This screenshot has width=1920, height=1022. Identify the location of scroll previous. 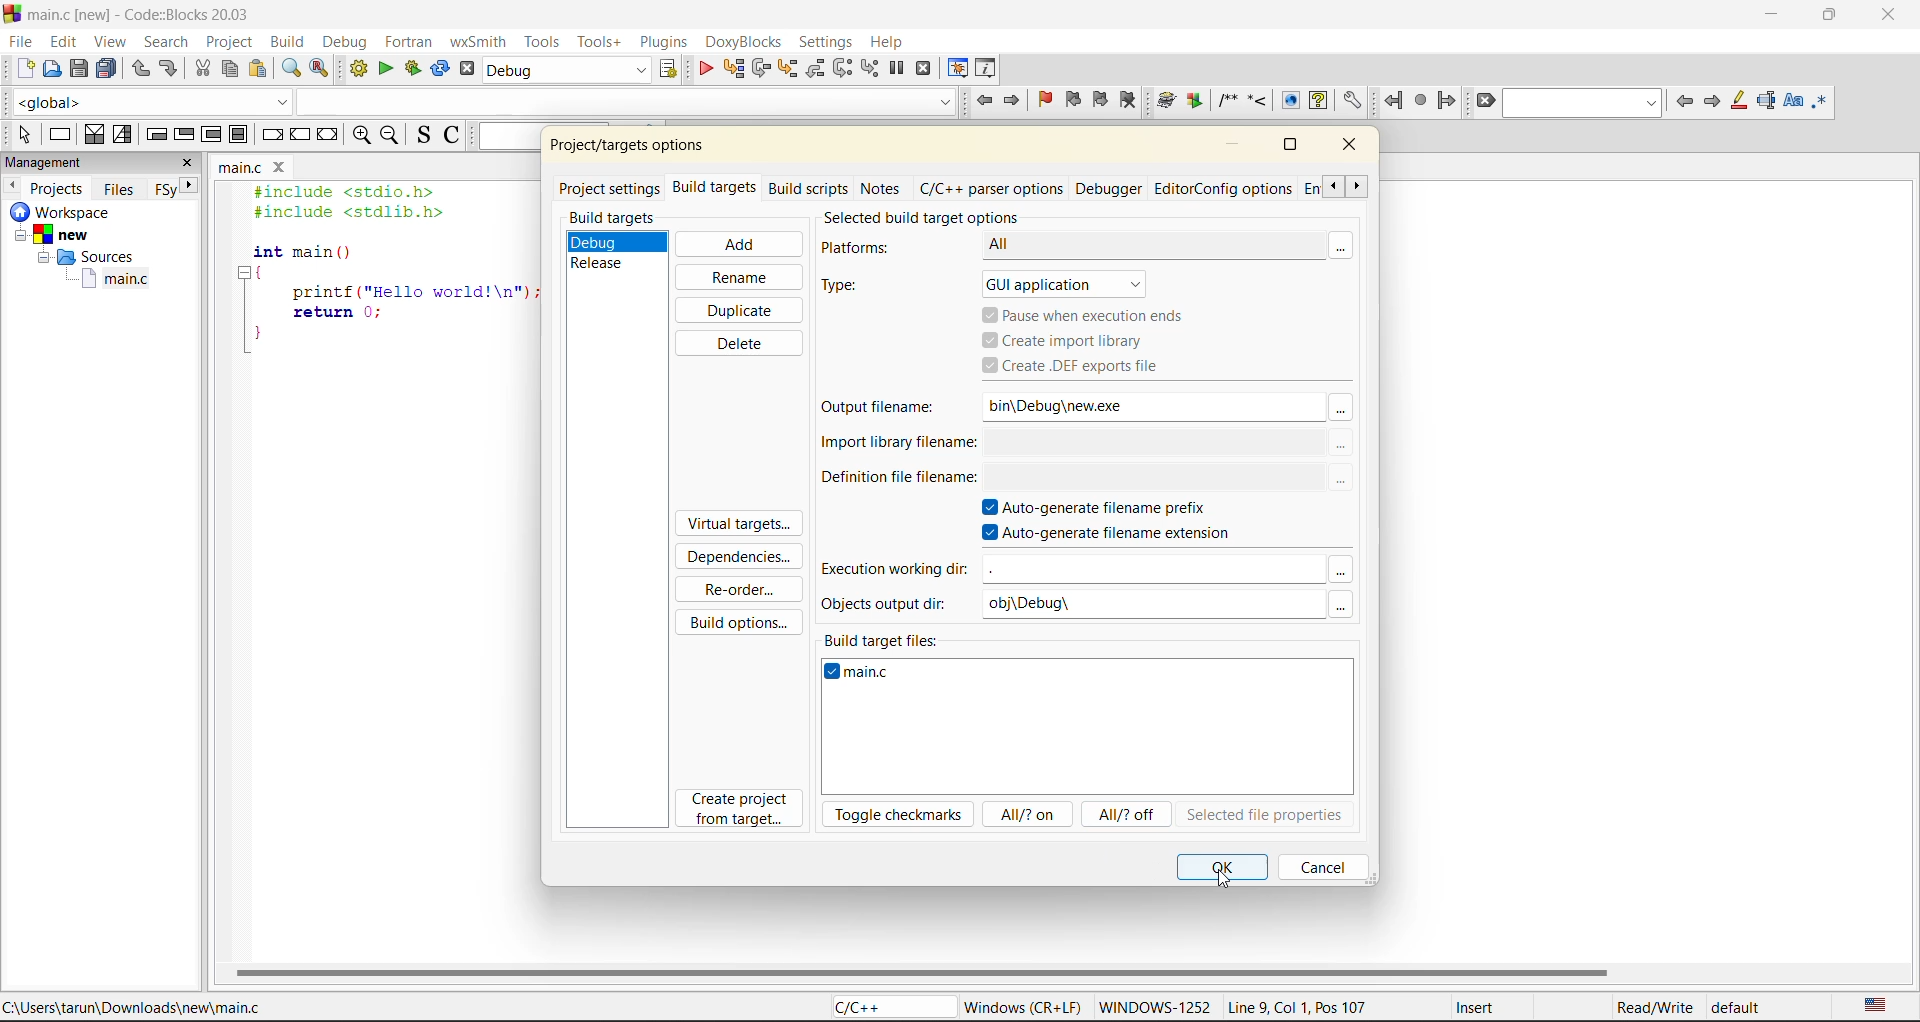
(1333, 184).